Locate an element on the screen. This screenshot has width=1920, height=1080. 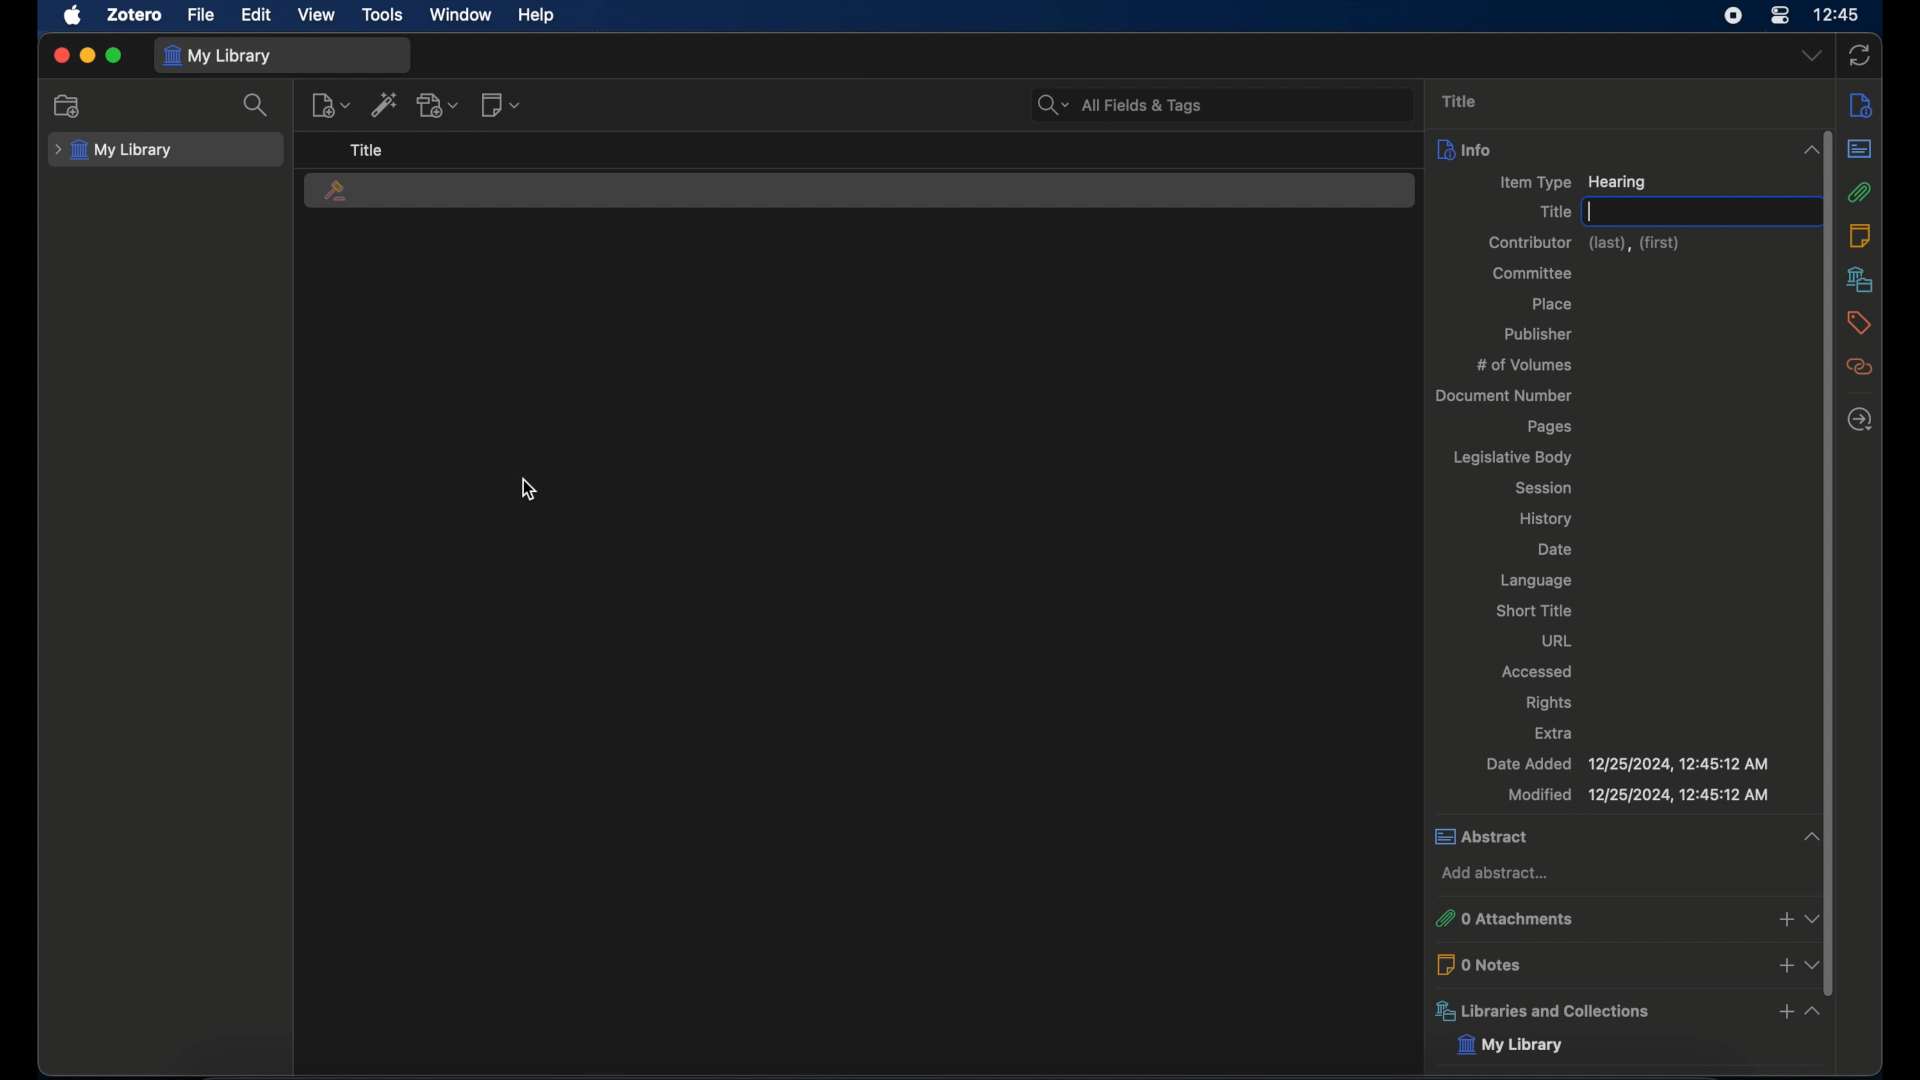
cursor is located at coordinates (528, 490).